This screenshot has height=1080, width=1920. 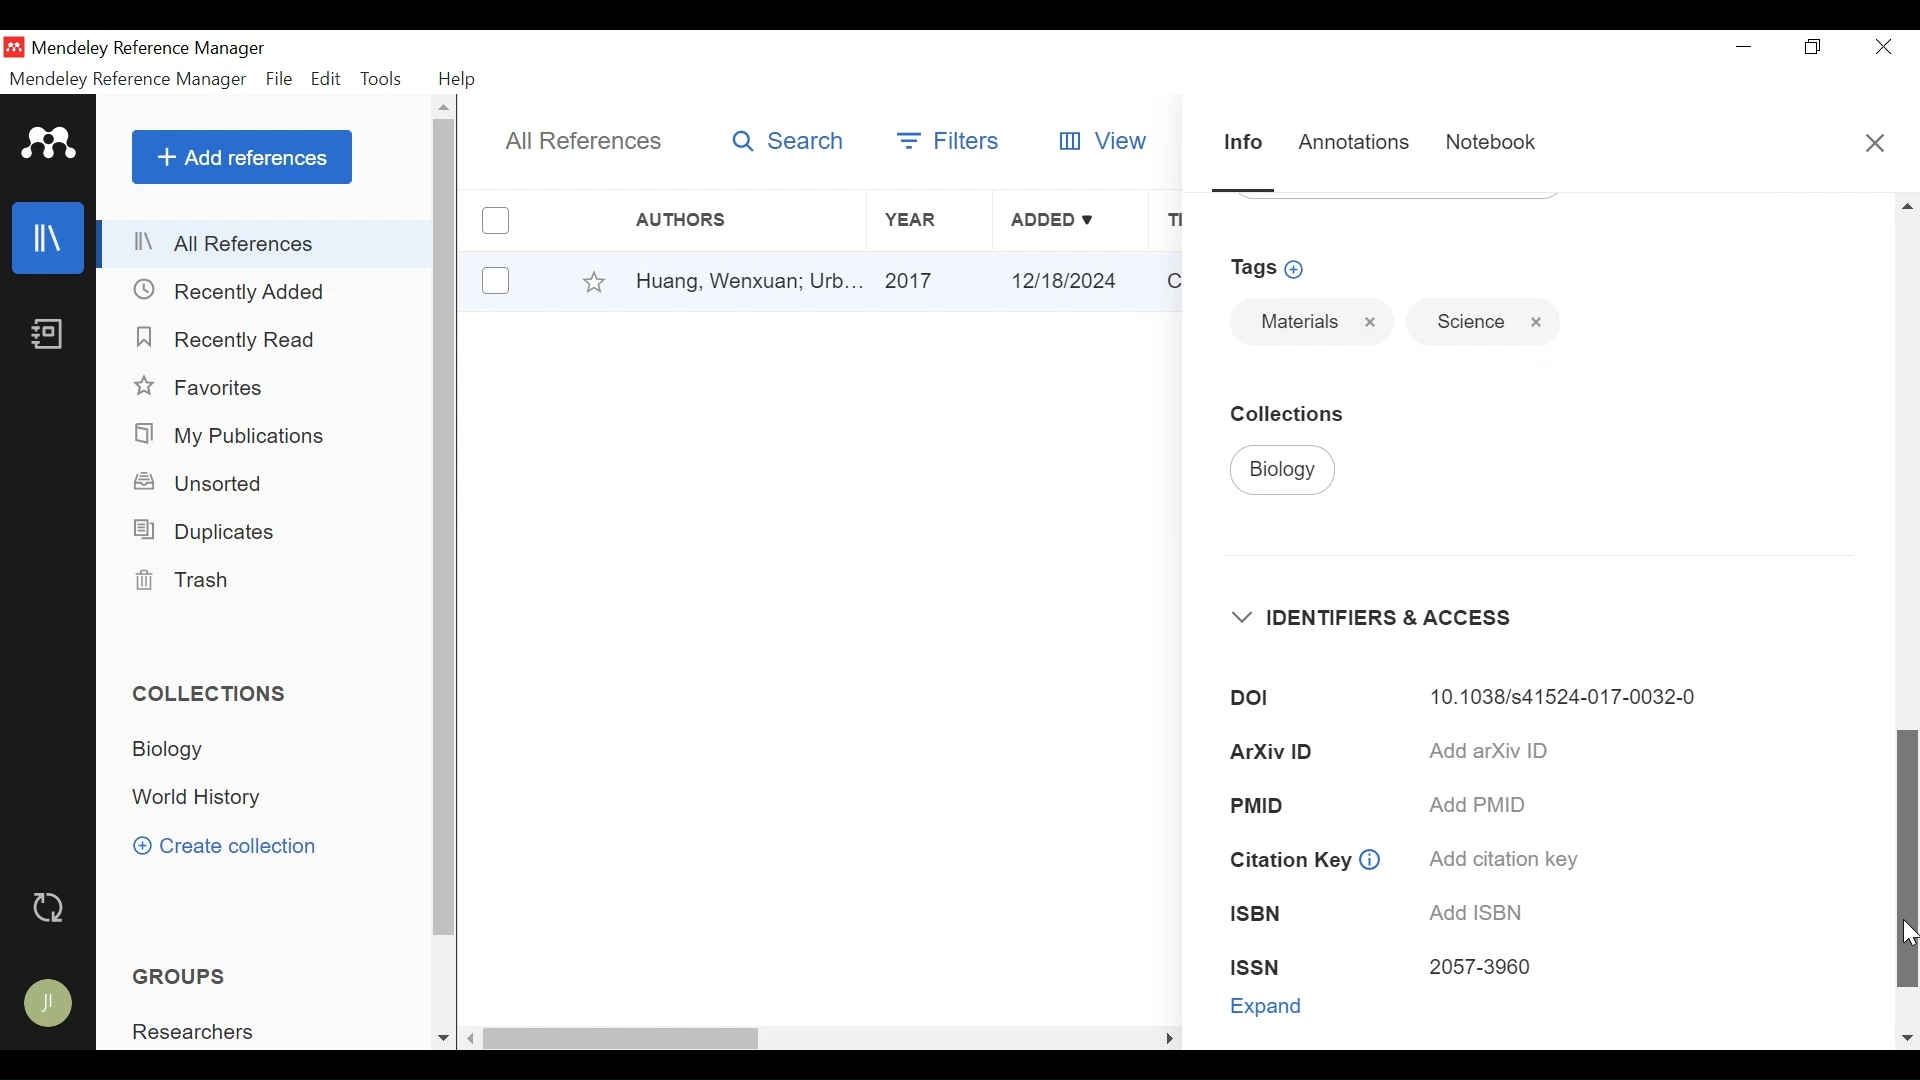 What do you see at coordinates (1490, 750) in the screenshot?
I see `Add arXiv ID` at bounding box center [1490, 750].